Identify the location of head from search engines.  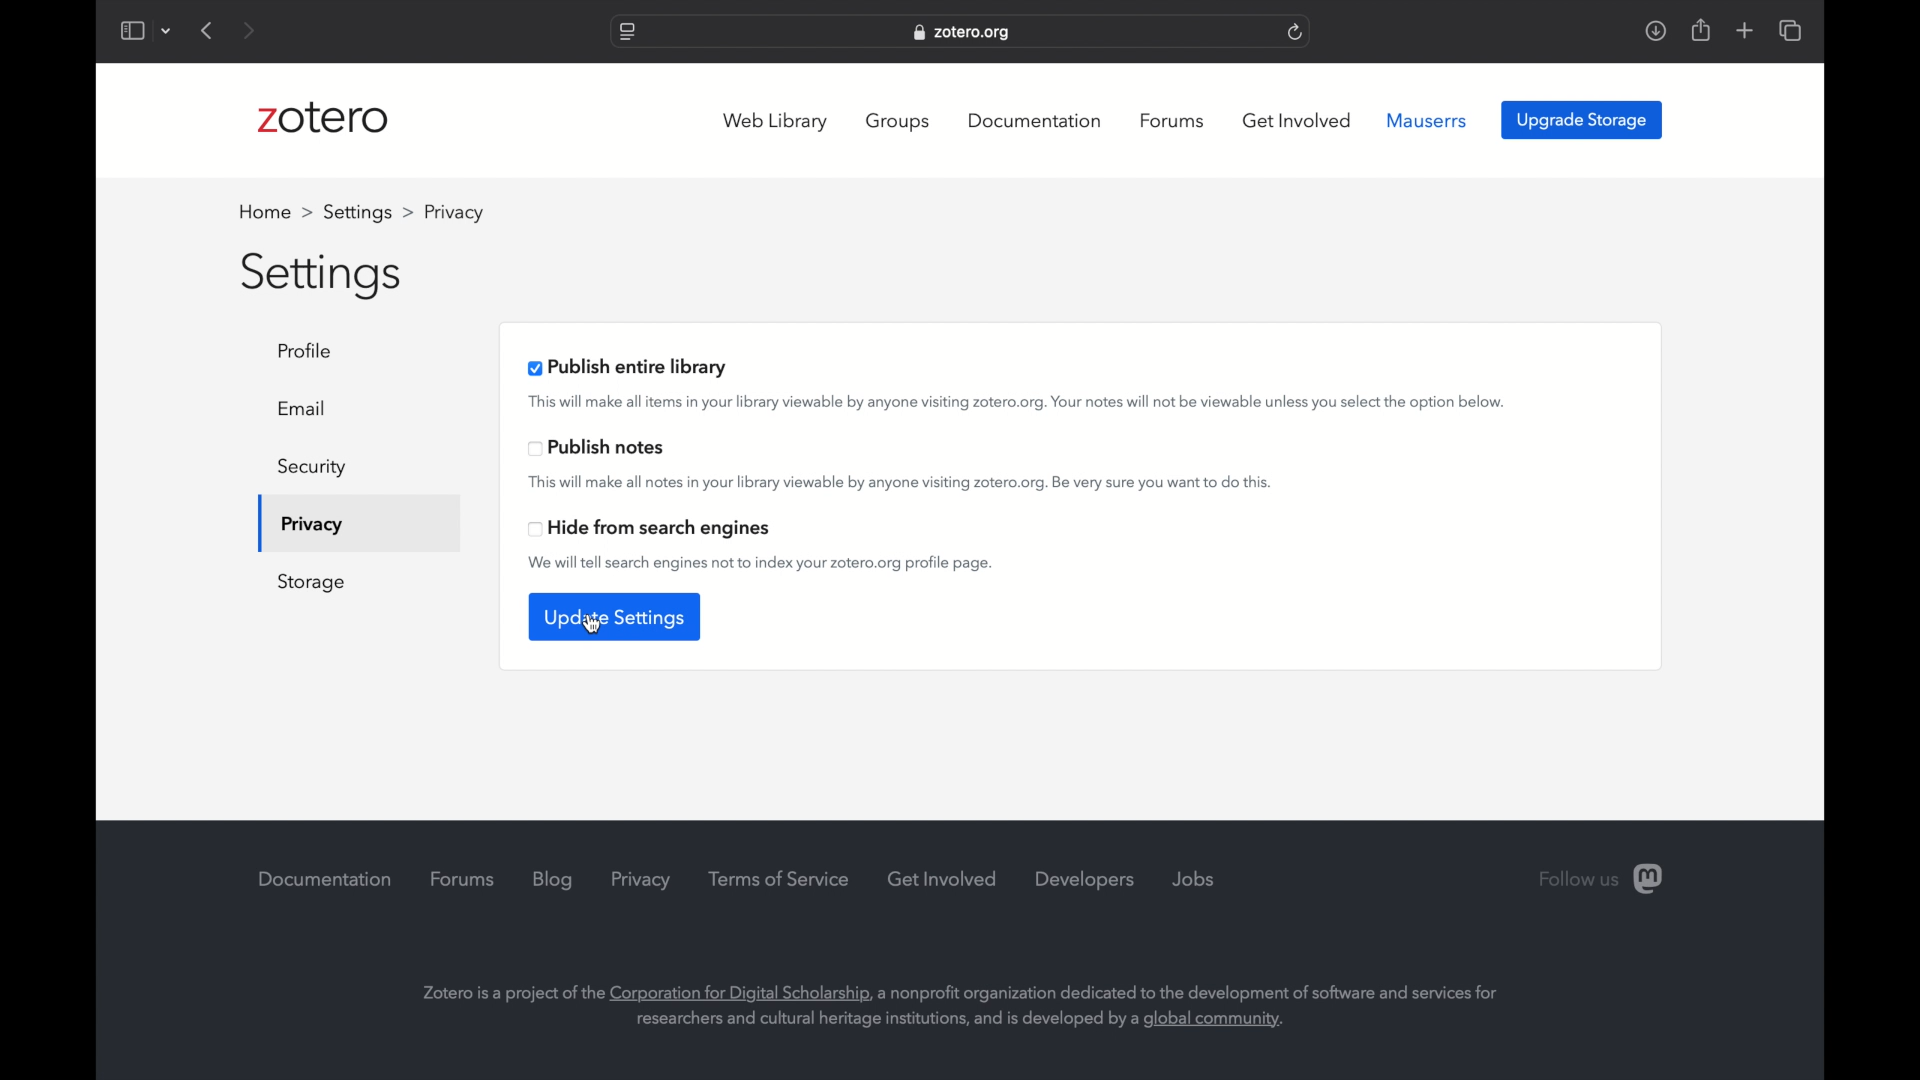
(650, 529).